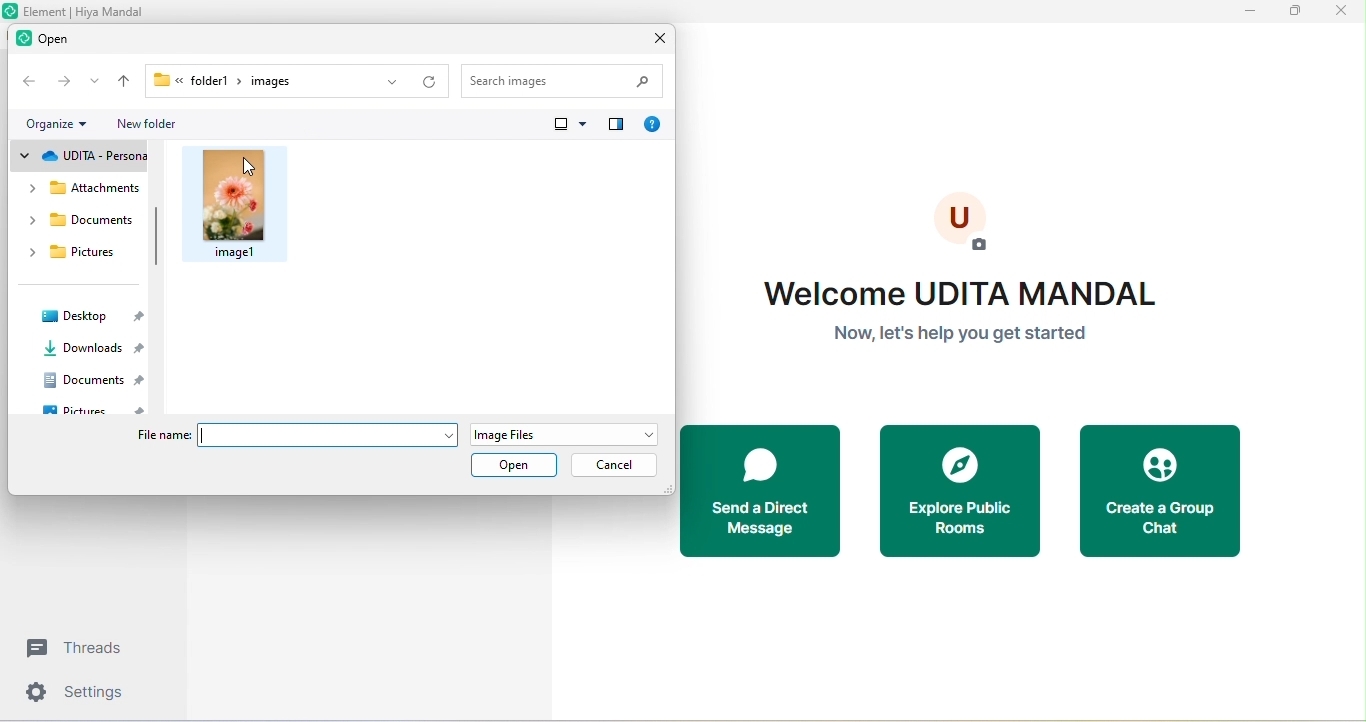 The image size is (1366, 722). I want to click on documents, so click(90, 380).